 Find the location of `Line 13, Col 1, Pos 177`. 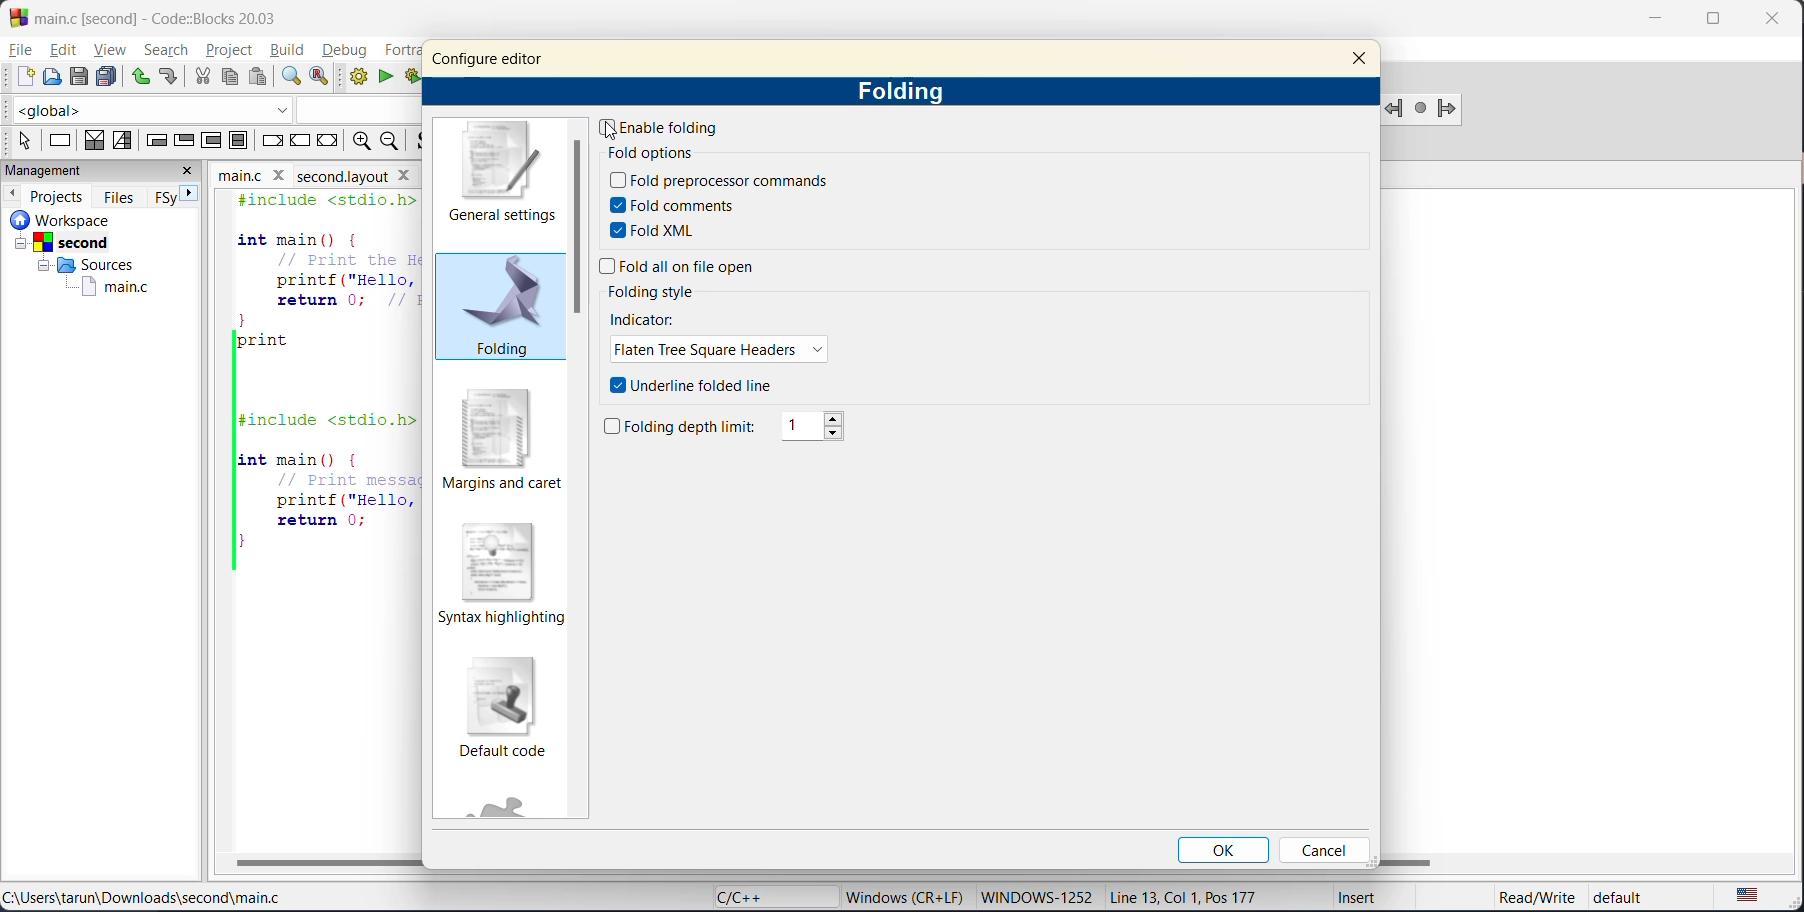

Line 13, Col 1, Pos 177 is located at coordinates (1194, 895).